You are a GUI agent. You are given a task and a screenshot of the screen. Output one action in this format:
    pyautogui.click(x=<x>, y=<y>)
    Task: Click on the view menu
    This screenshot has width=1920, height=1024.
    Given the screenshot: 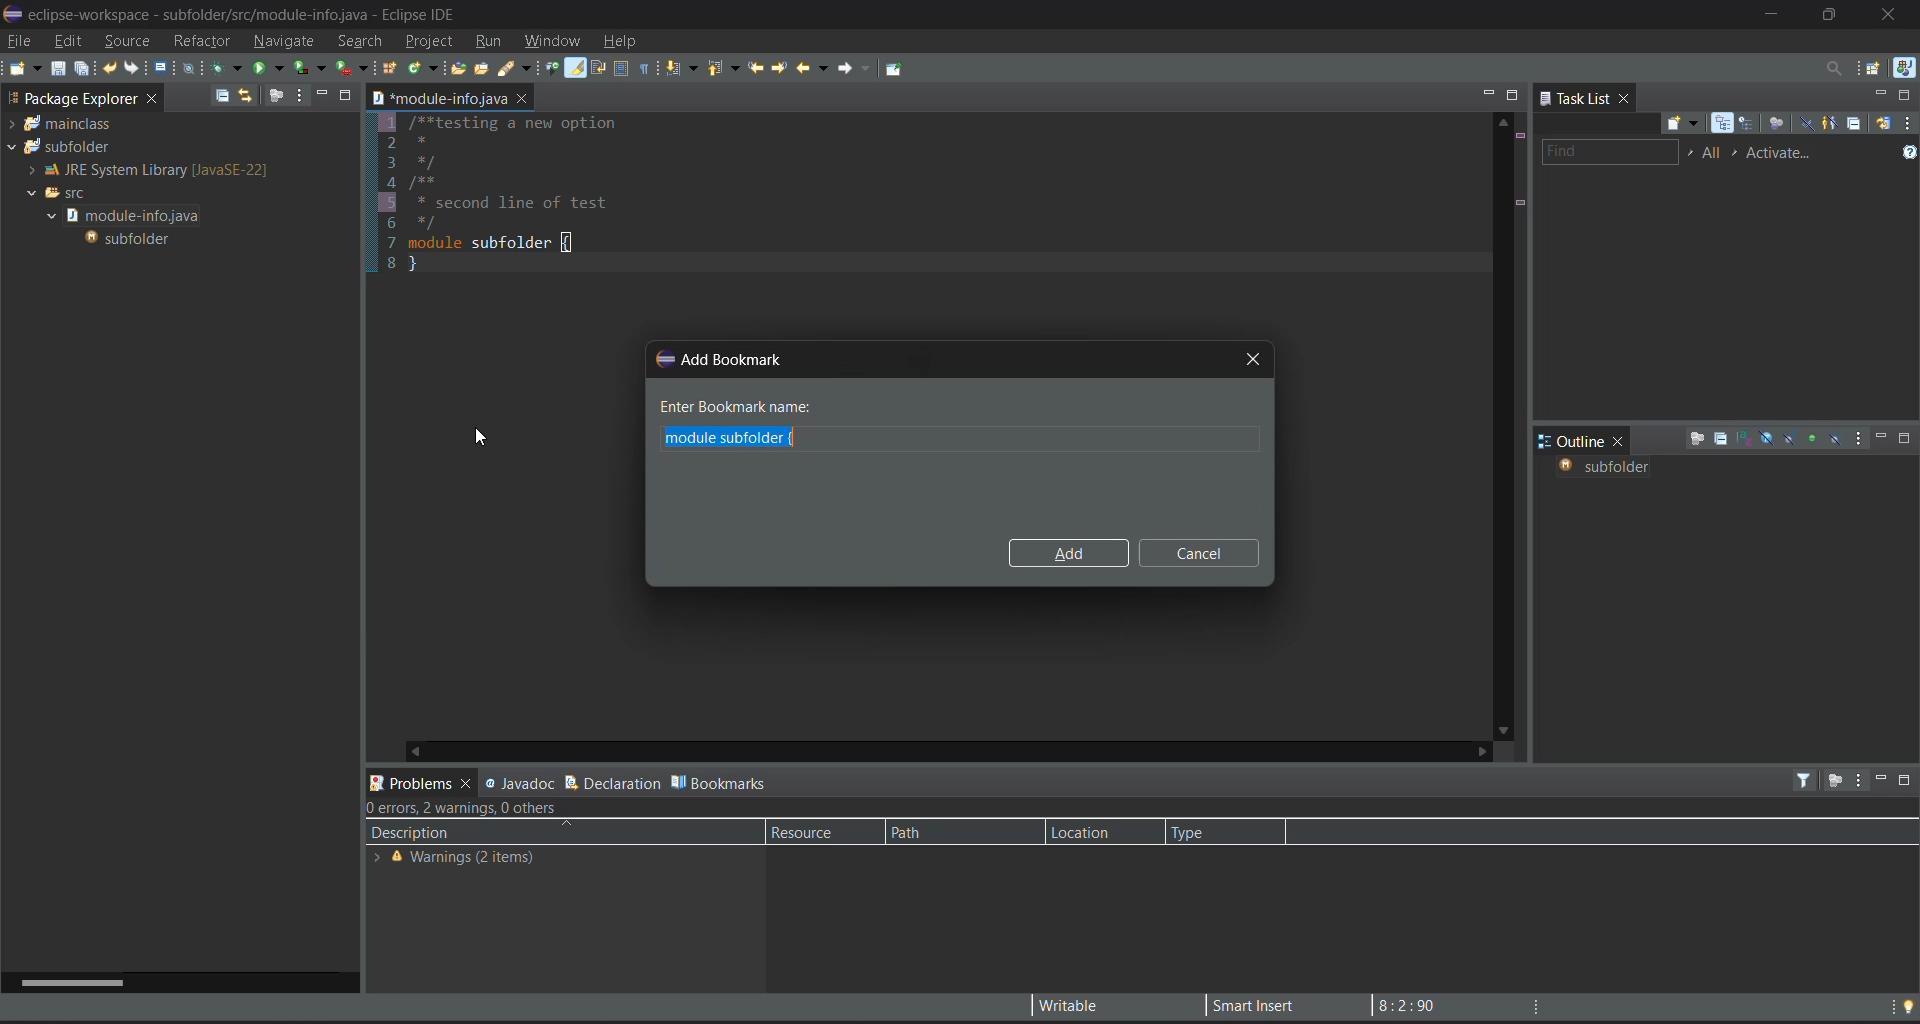 What is the action you would take?
    pyautogui.click(x=1858, y=781)
    